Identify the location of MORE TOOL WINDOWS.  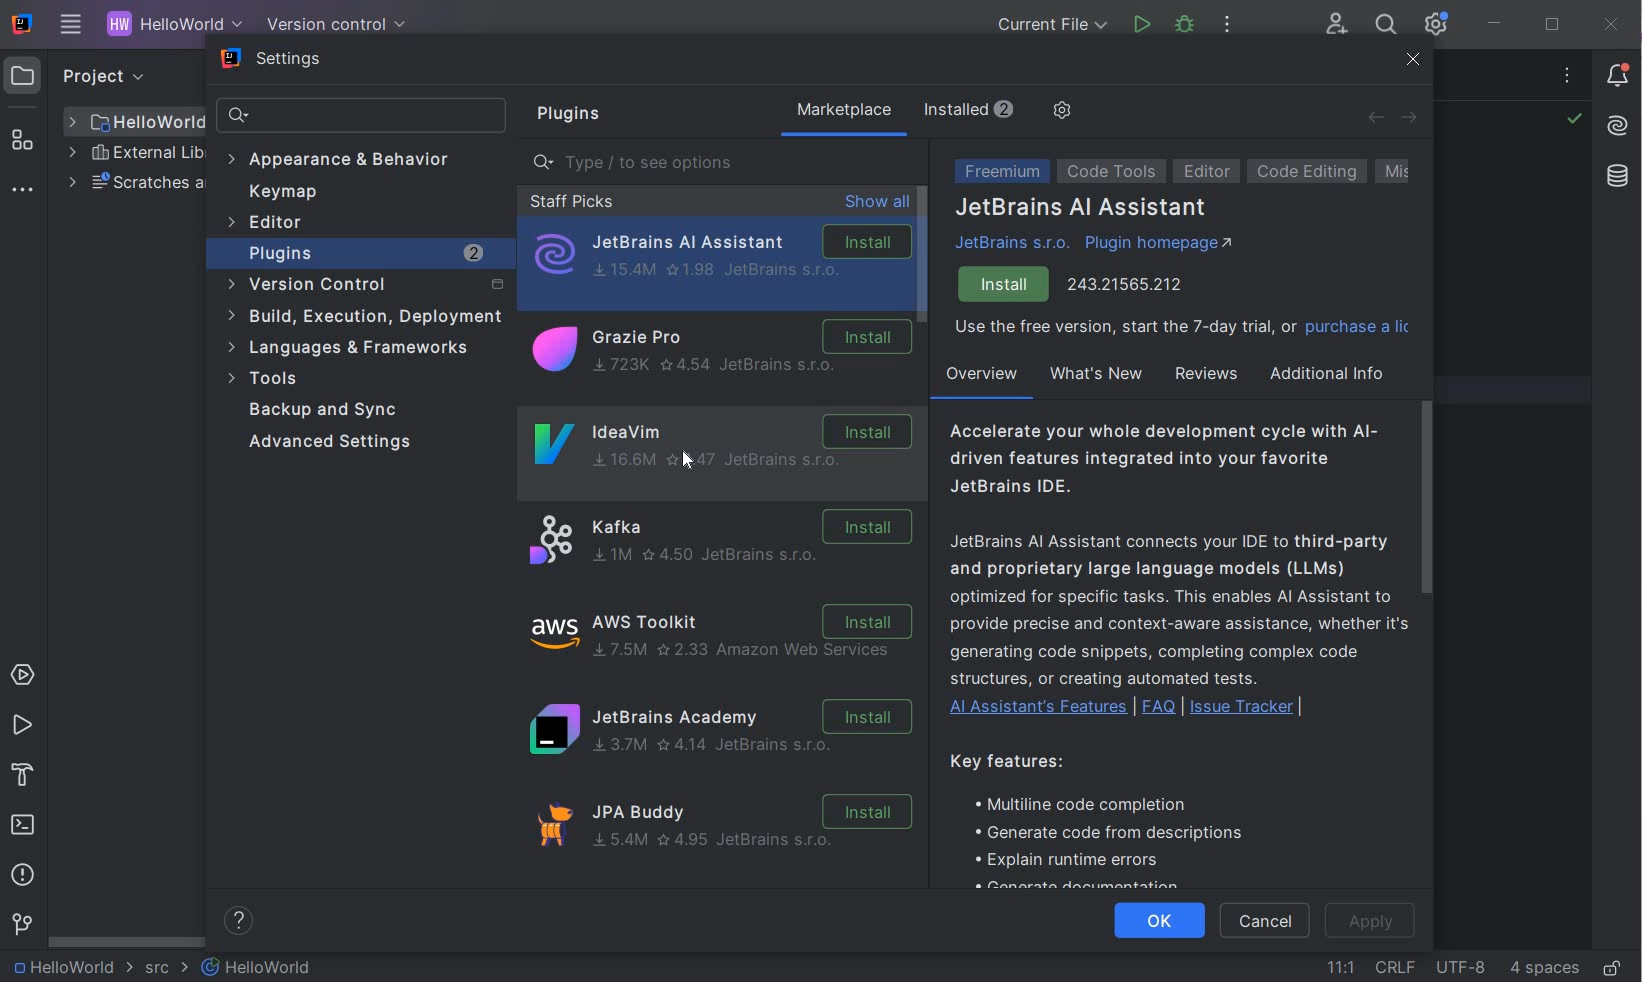
(22, 191).